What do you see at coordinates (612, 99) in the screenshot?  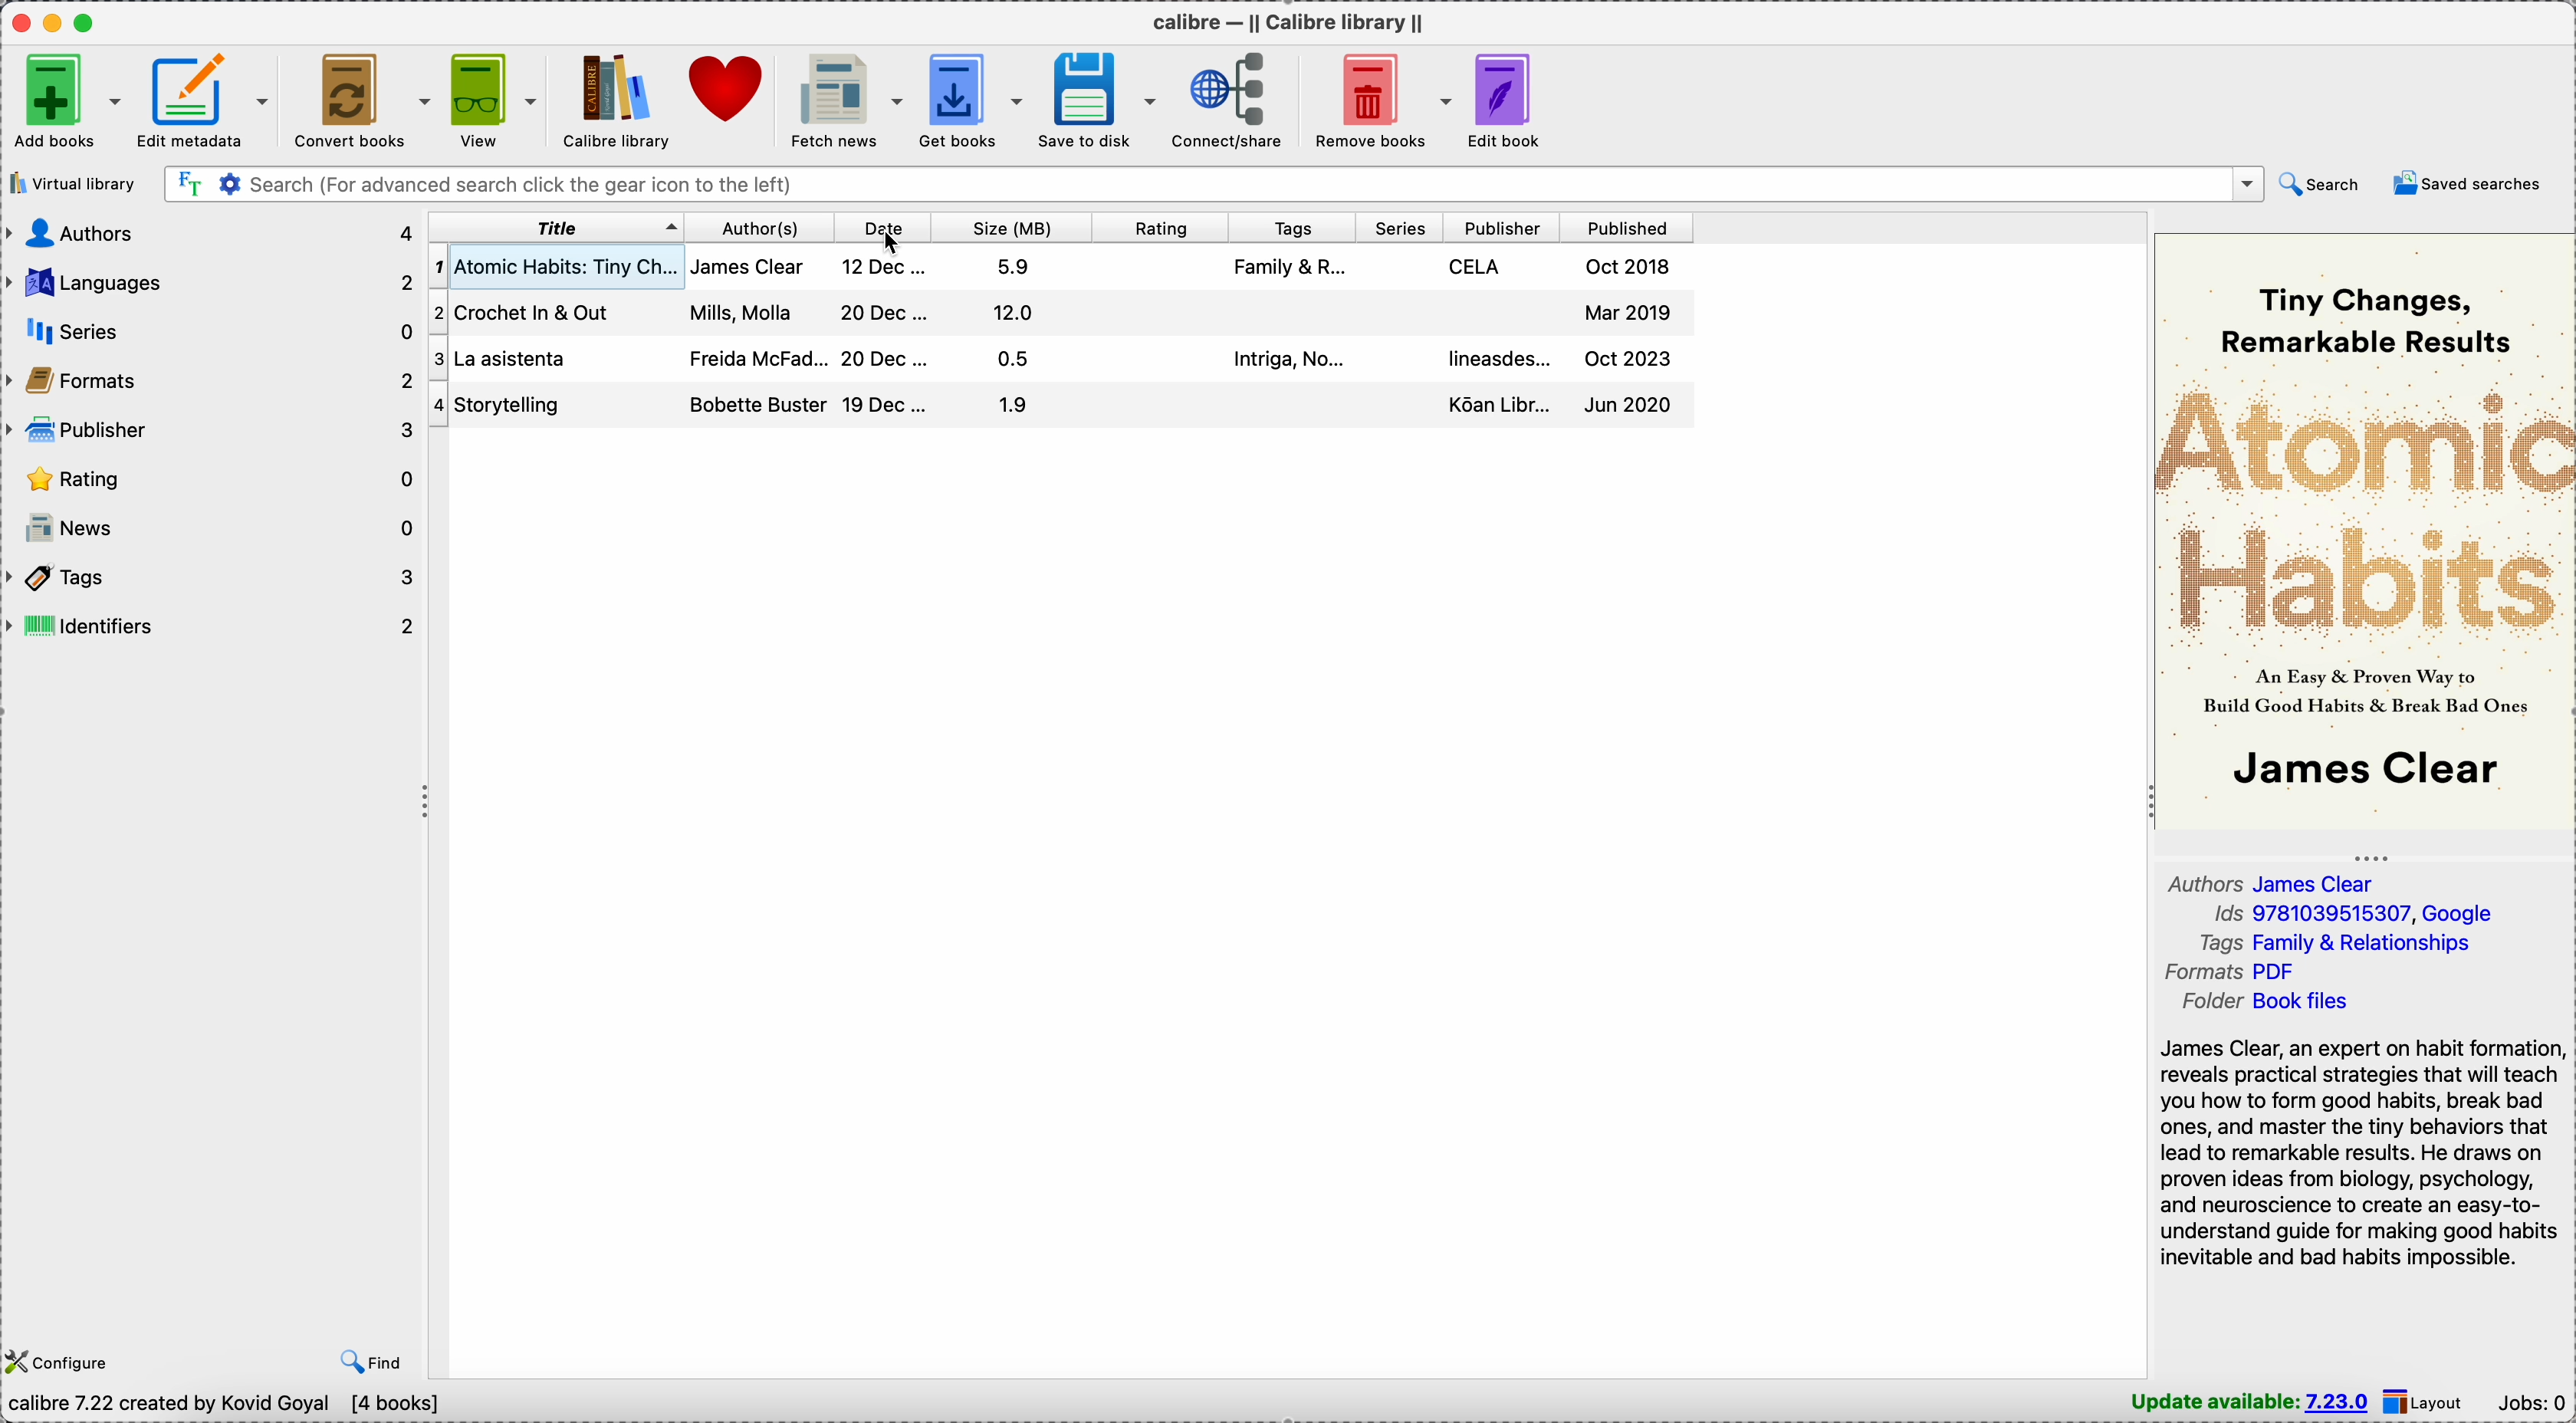 I see `Calibre library` at bounding box center [612, 99].